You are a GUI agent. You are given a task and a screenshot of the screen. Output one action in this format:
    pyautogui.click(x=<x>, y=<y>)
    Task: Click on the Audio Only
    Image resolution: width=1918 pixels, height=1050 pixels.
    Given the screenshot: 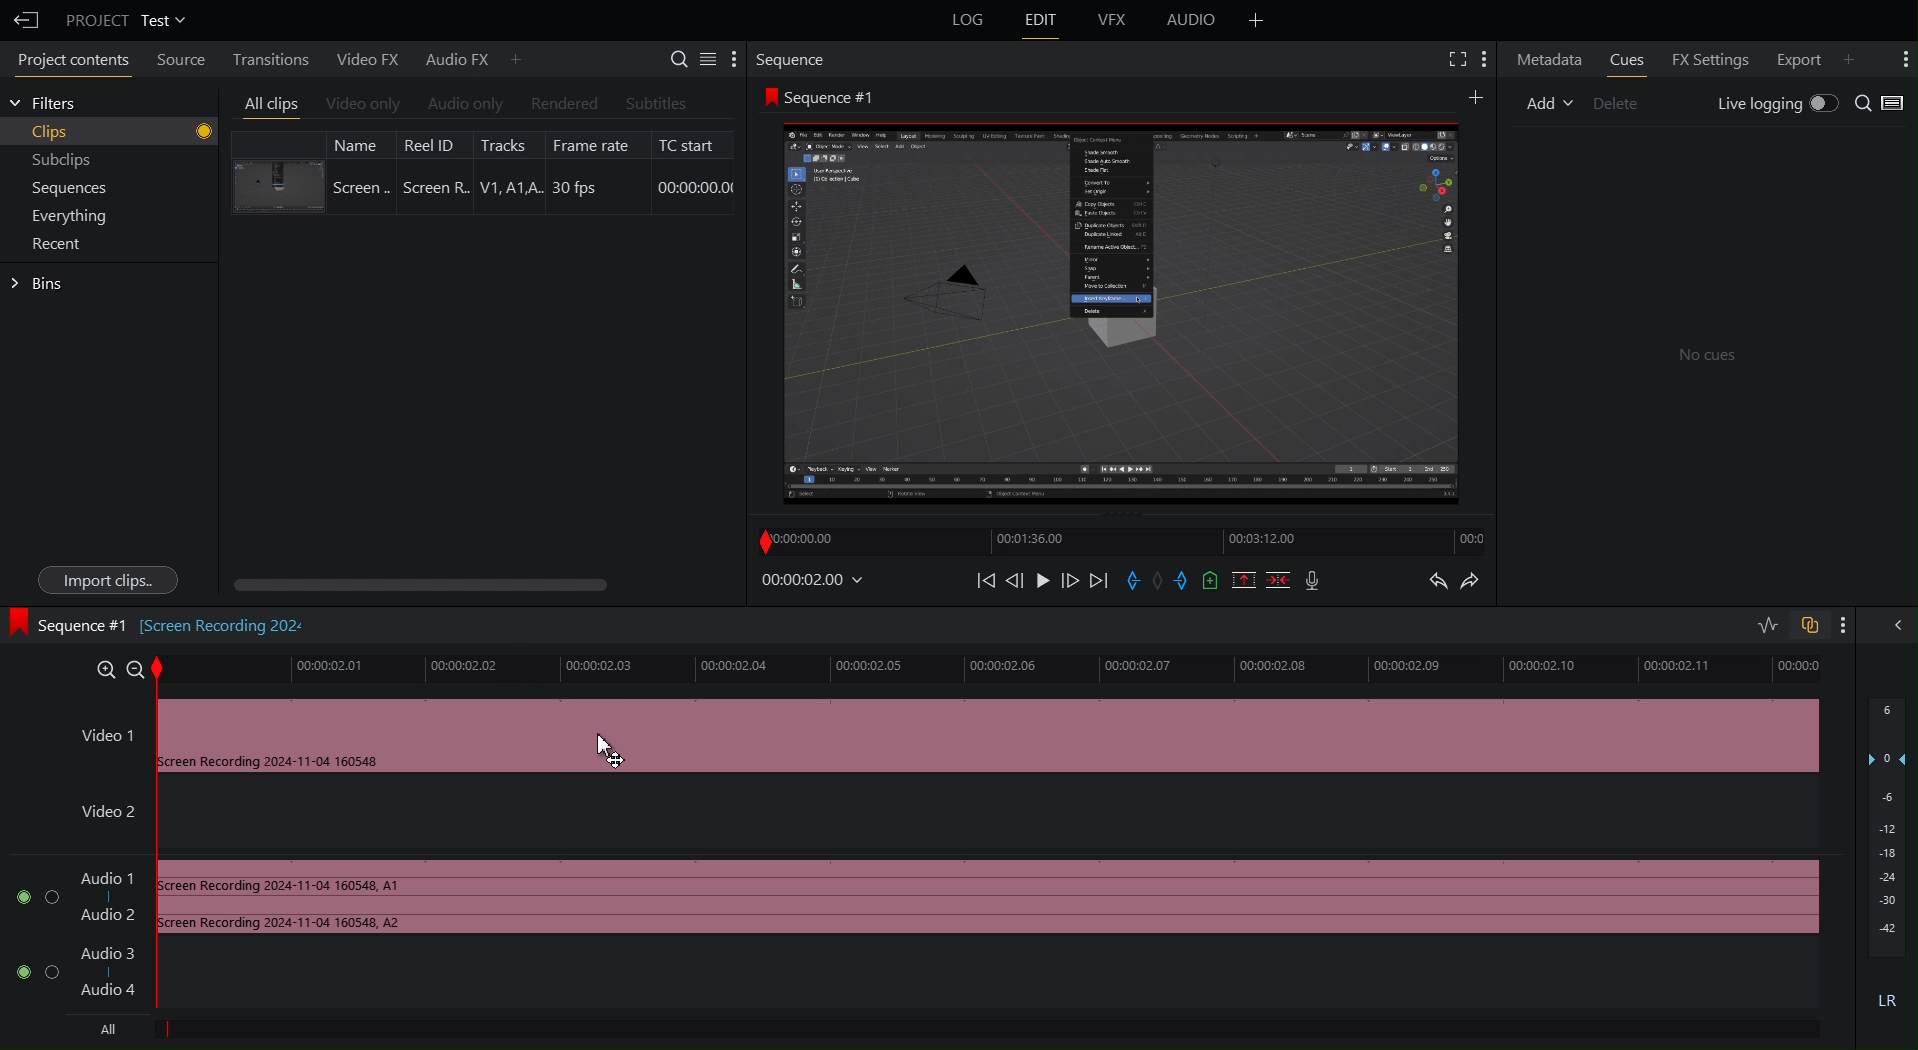 What is the action you would take?
    pyautogui.click(x=463, y=103)
    